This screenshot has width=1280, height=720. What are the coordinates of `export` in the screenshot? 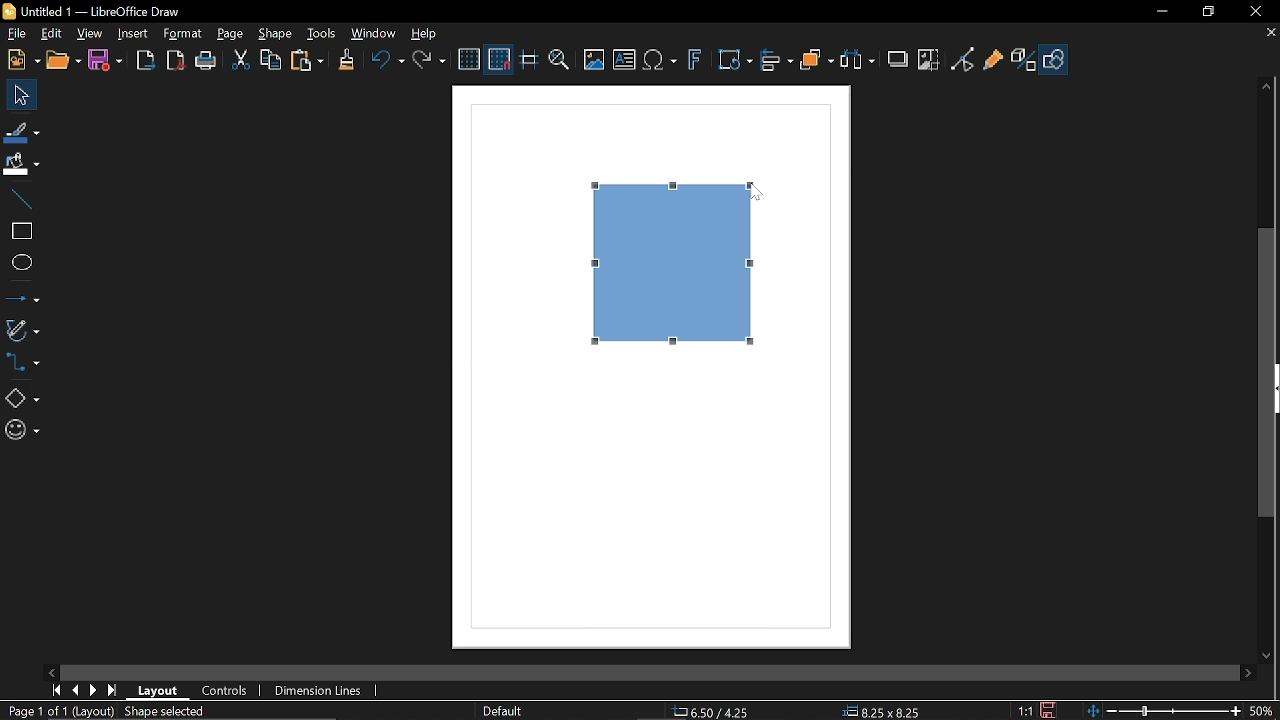 It's located at (147, 60).